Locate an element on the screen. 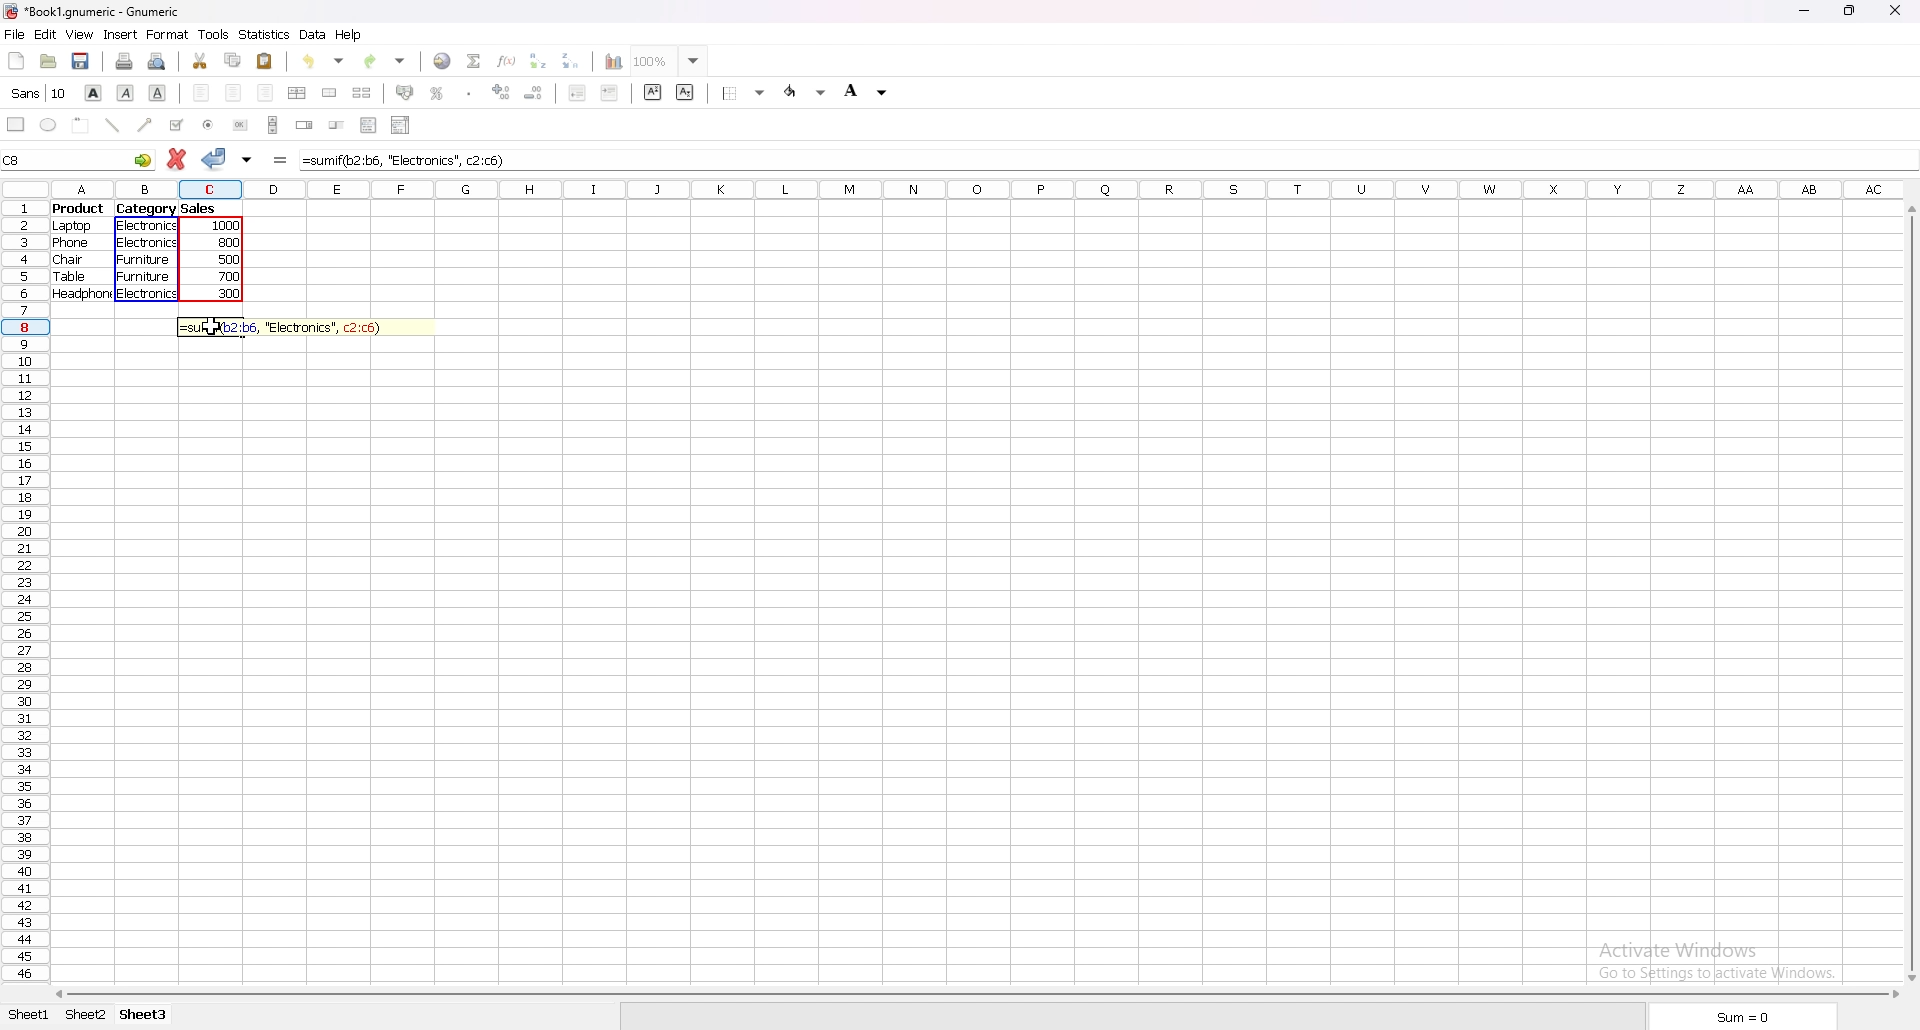  centre is located at coordinates (233, 93).